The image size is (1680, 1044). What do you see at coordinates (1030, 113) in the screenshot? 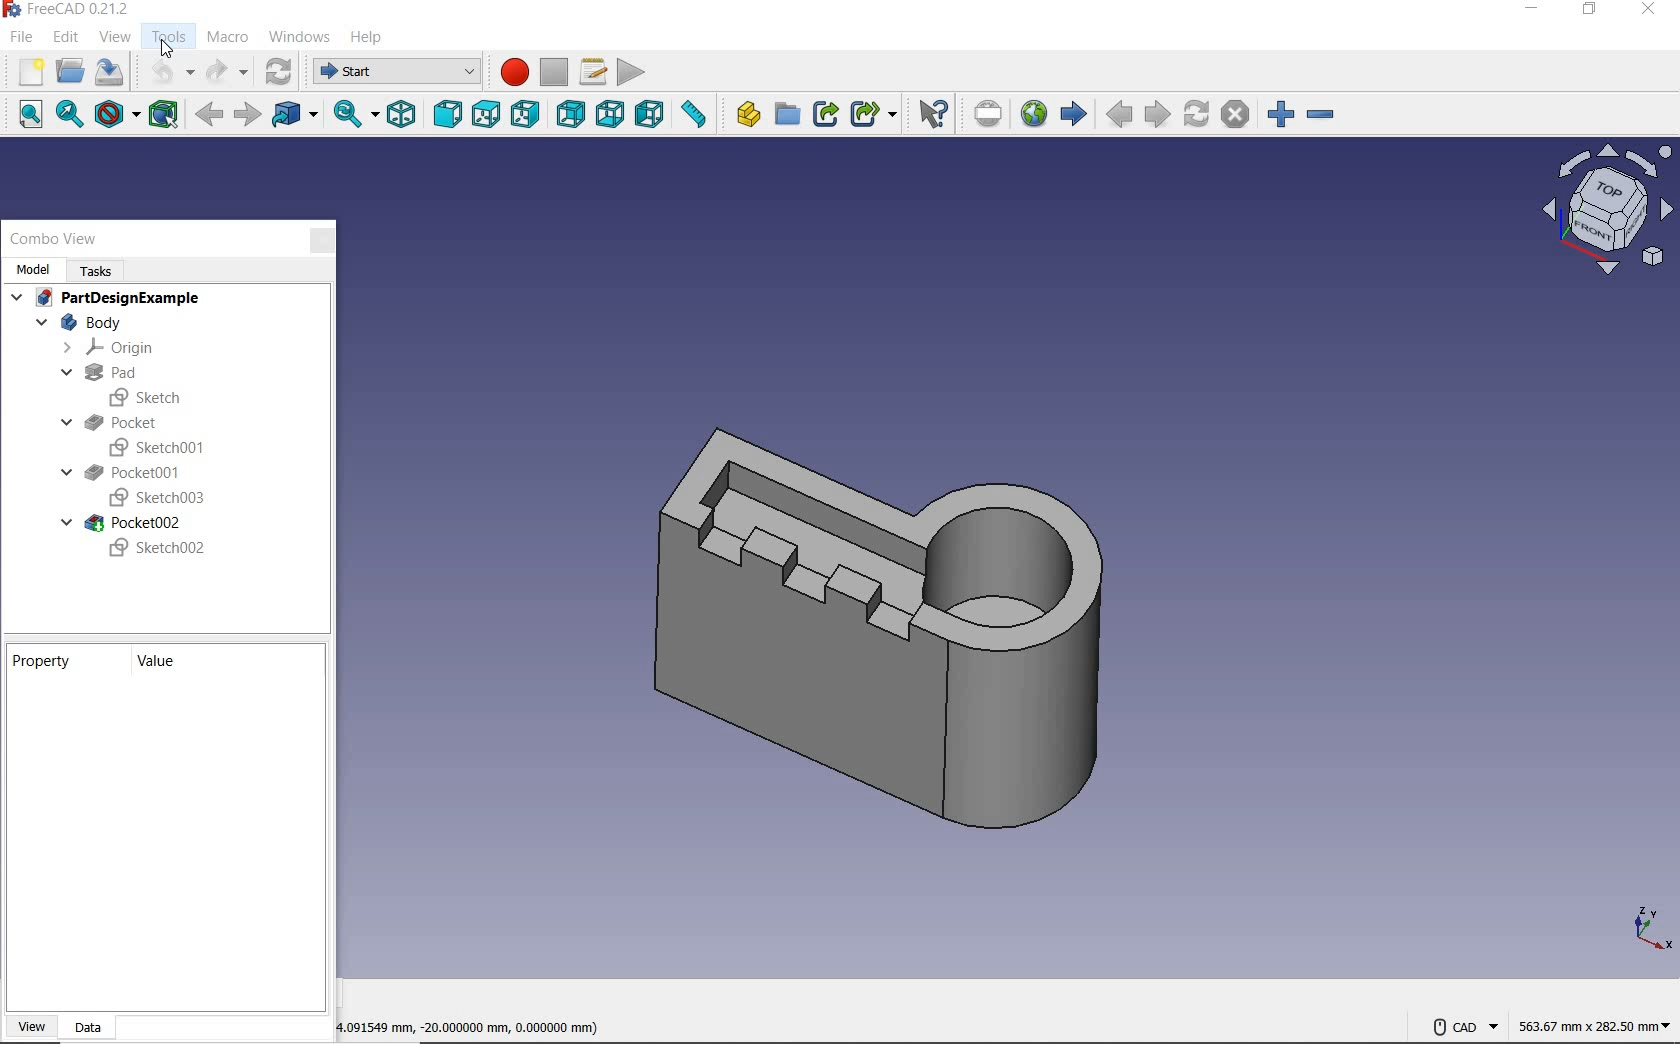
I see `Open website` at bounding box center [1030, 113].